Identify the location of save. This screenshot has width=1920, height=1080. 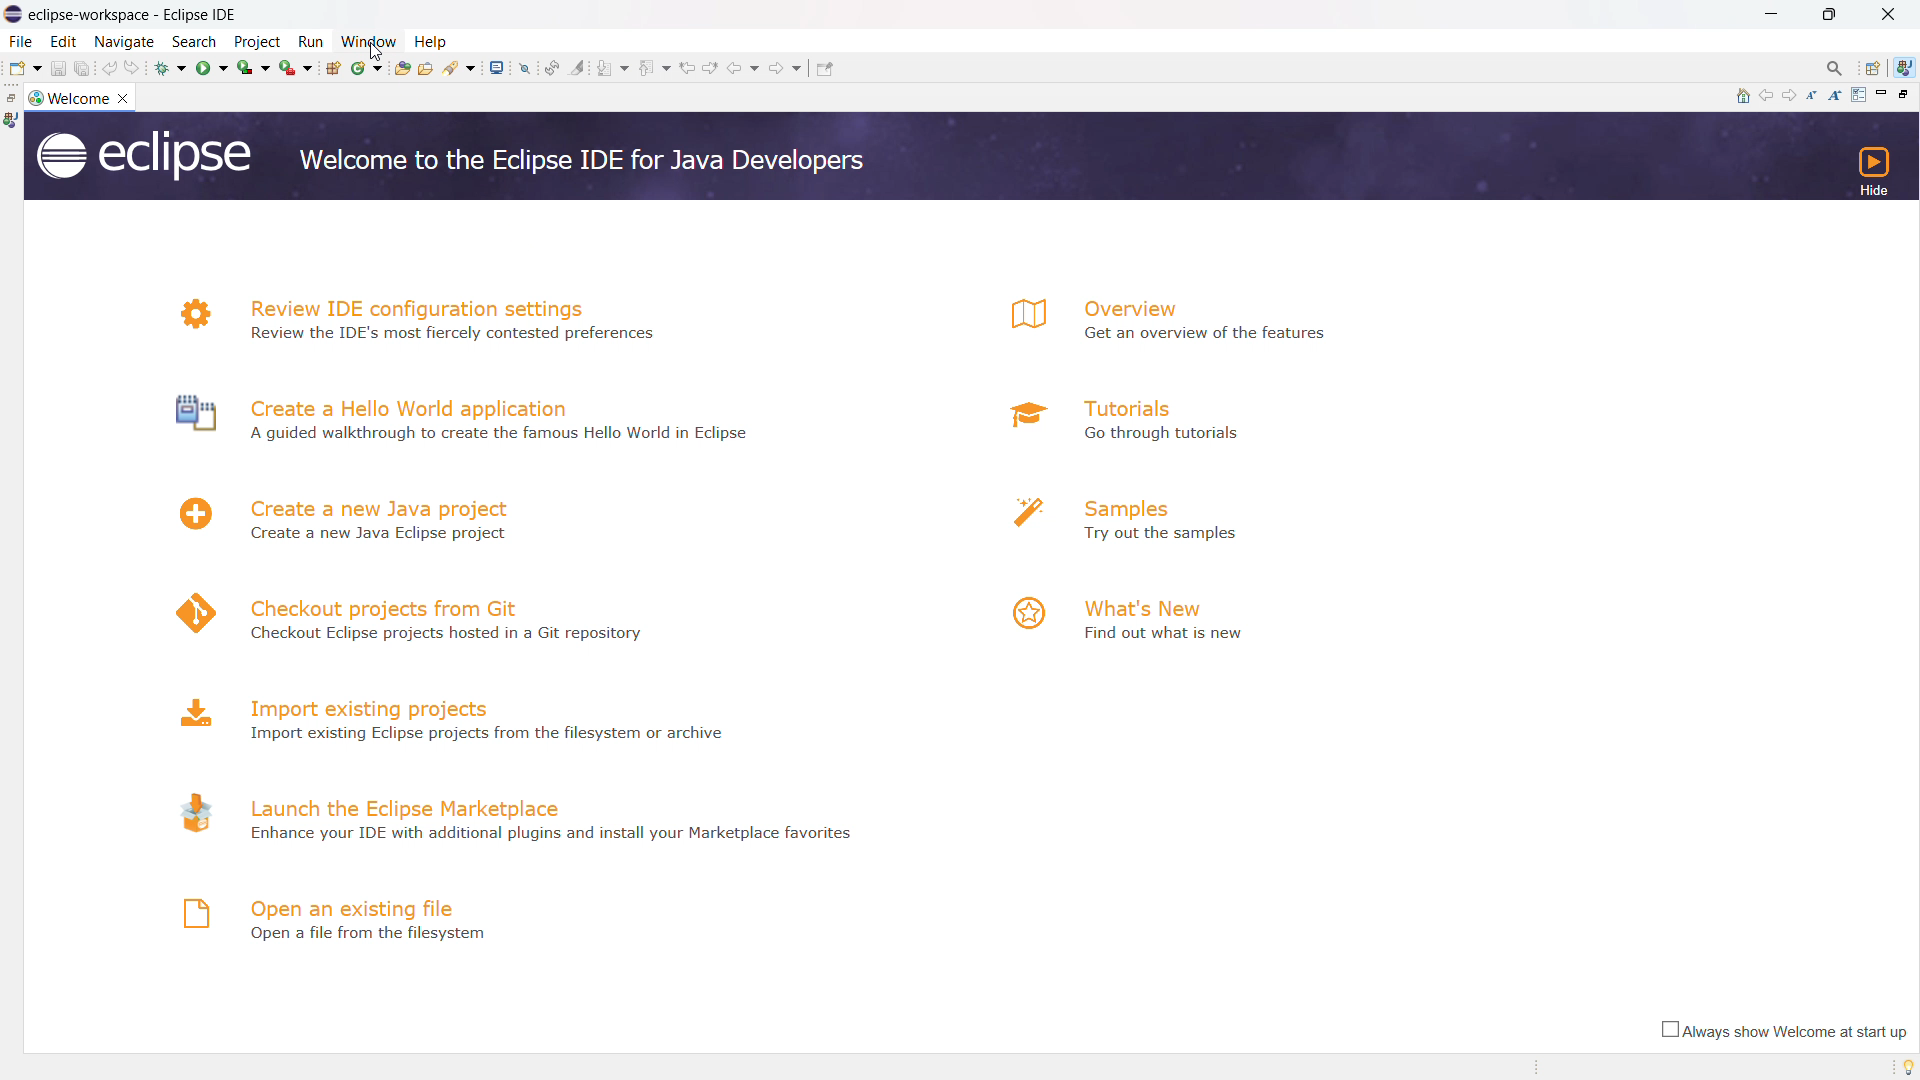
(57, 68).